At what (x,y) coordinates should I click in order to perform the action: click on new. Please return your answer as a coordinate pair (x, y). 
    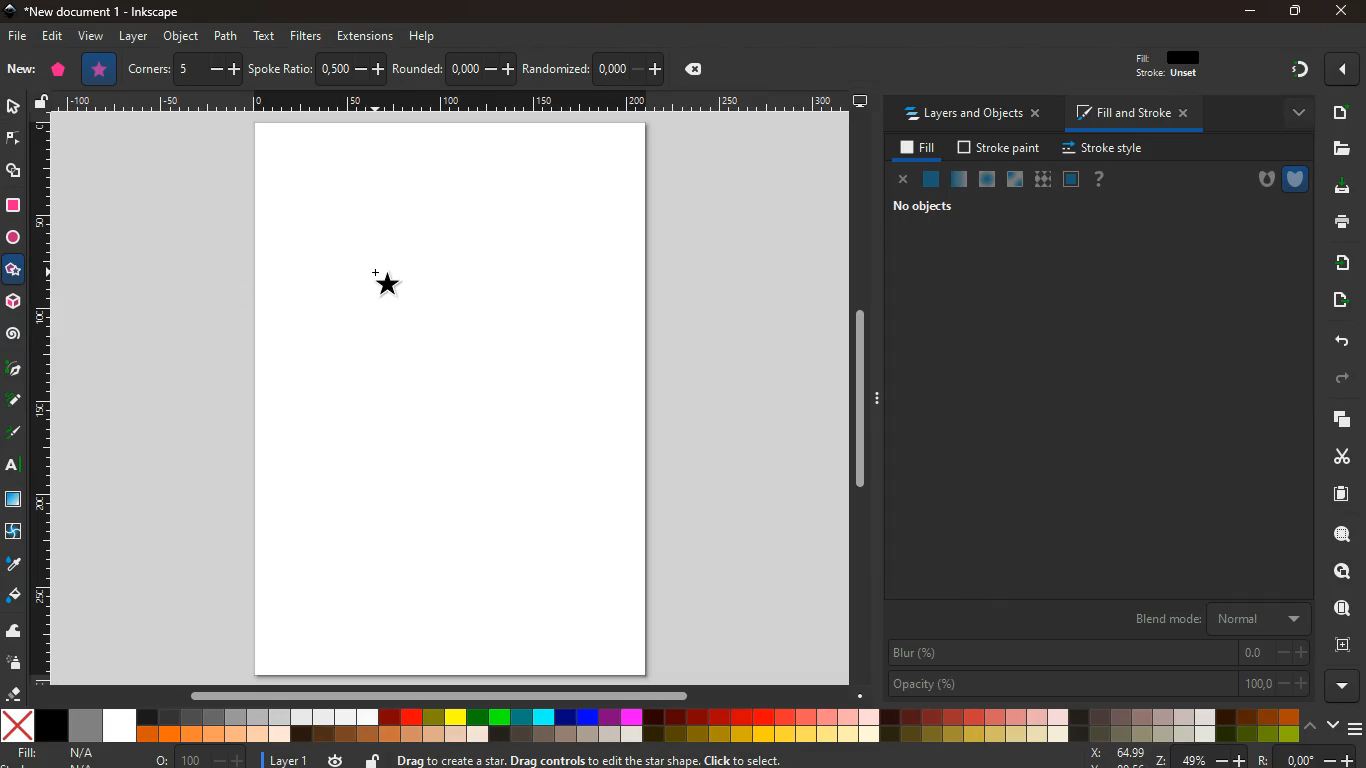
    Looking at the image, I should click on (1337, 114).